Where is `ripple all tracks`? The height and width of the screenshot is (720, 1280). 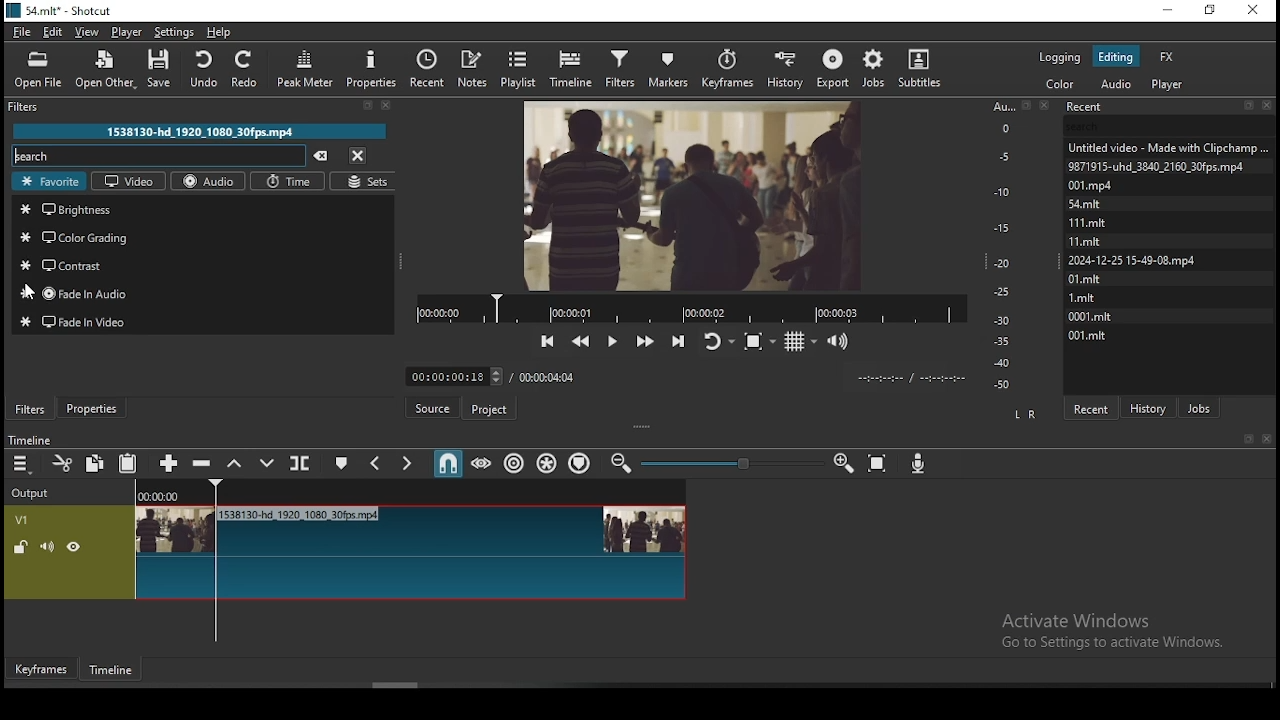
ripple all tracks is located at coordinates (543, 463).